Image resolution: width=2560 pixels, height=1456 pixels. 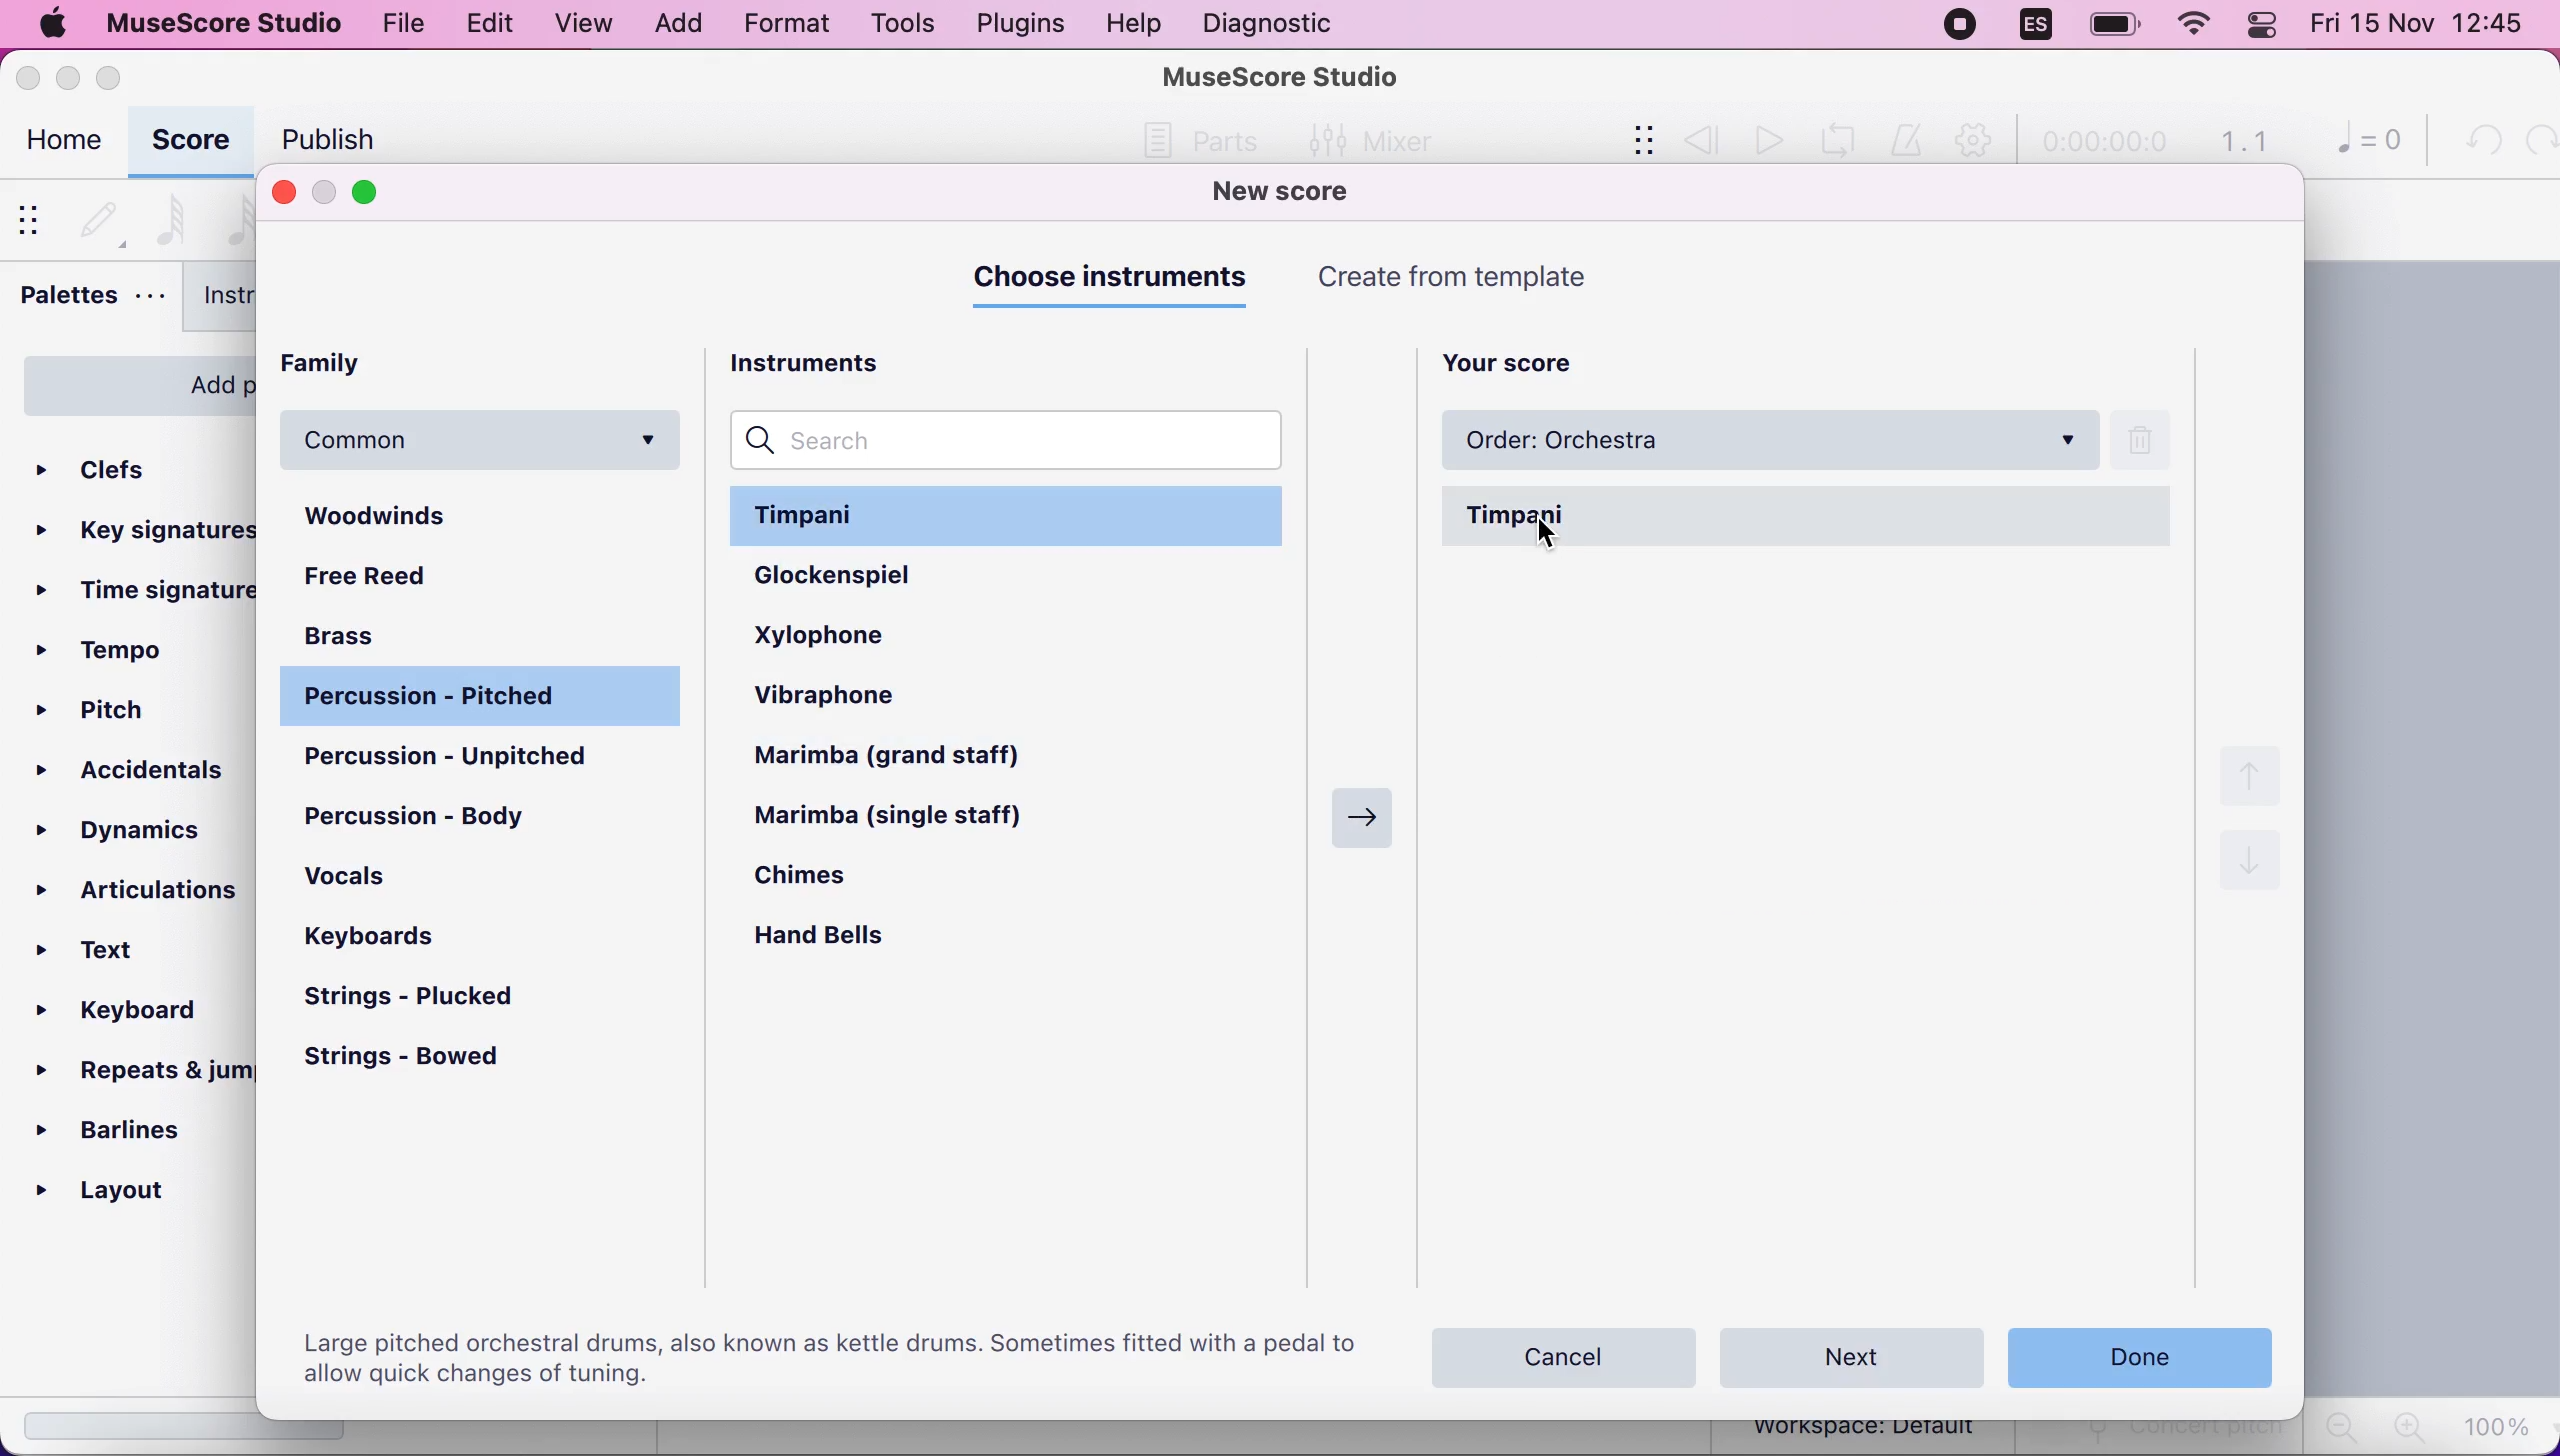 I want to click on down, so click(x=2250, y=869).